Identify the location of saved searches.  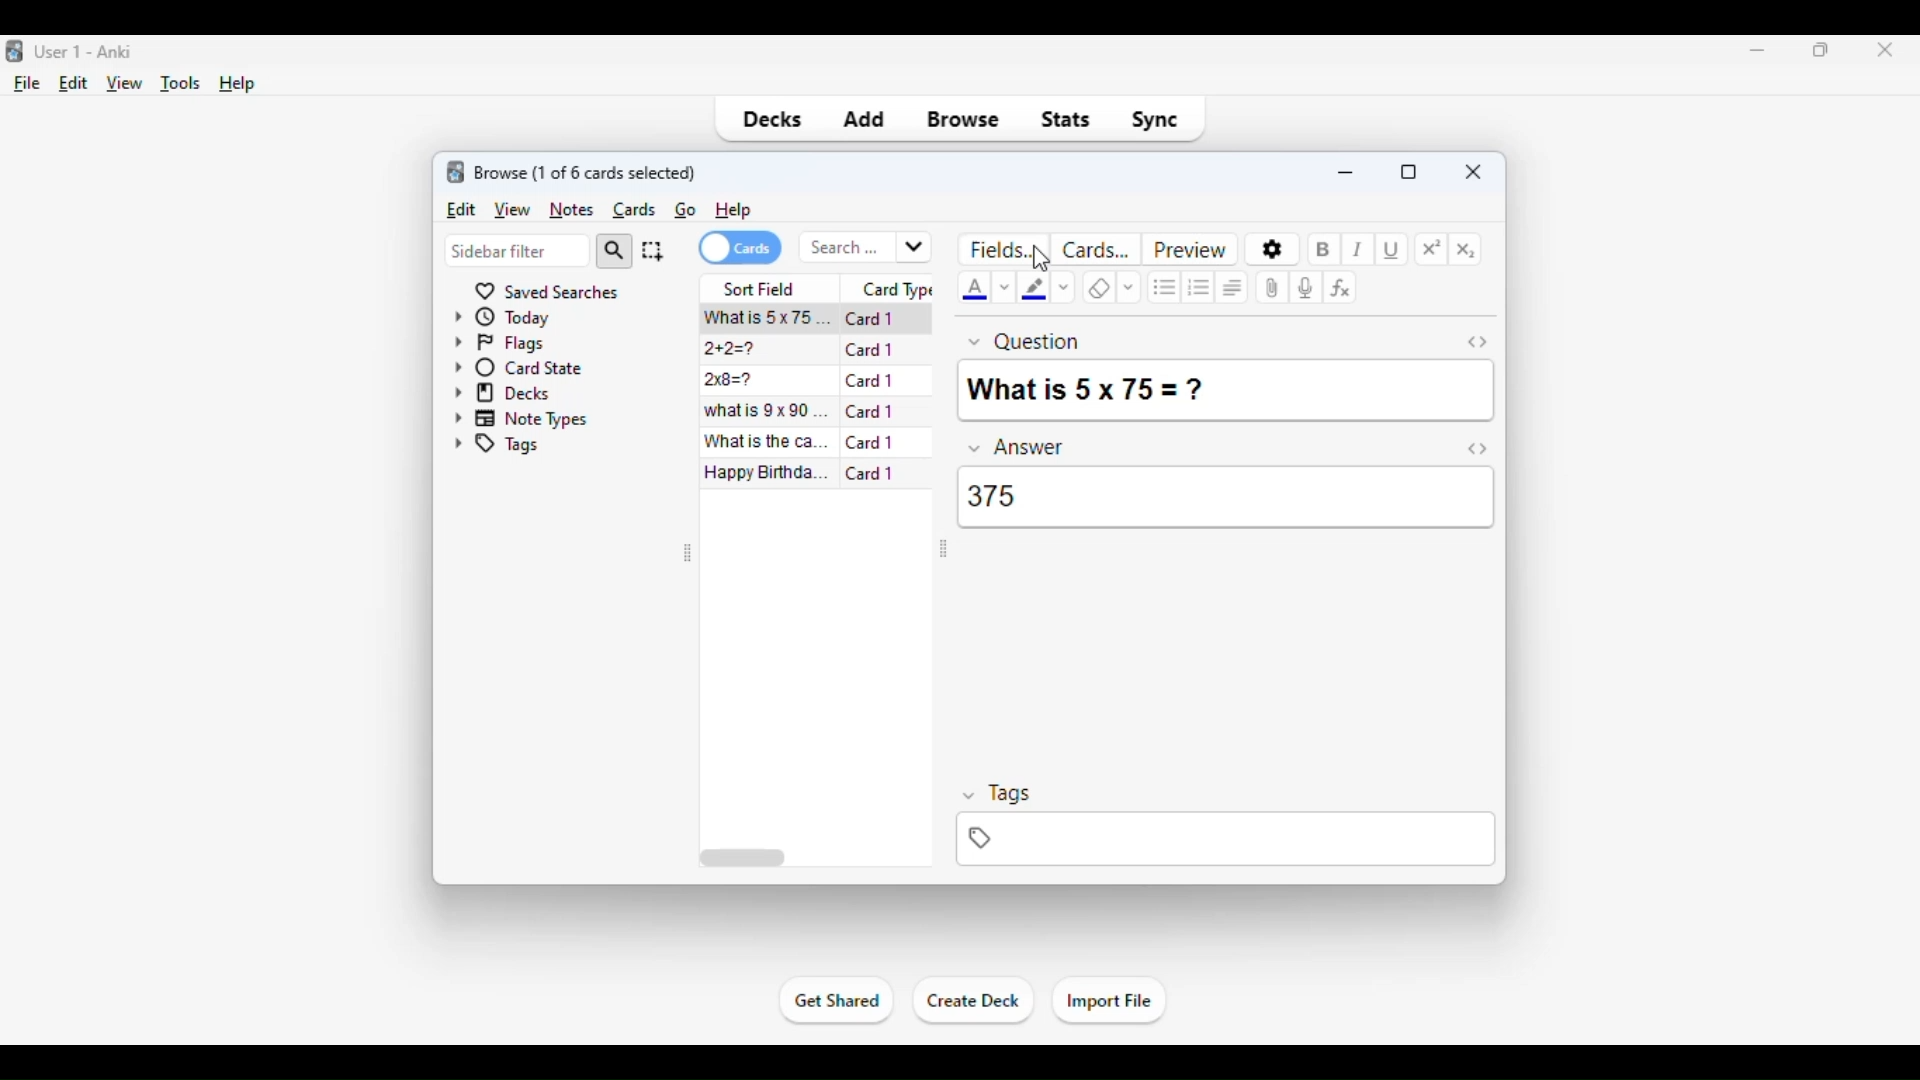
(545, 289).